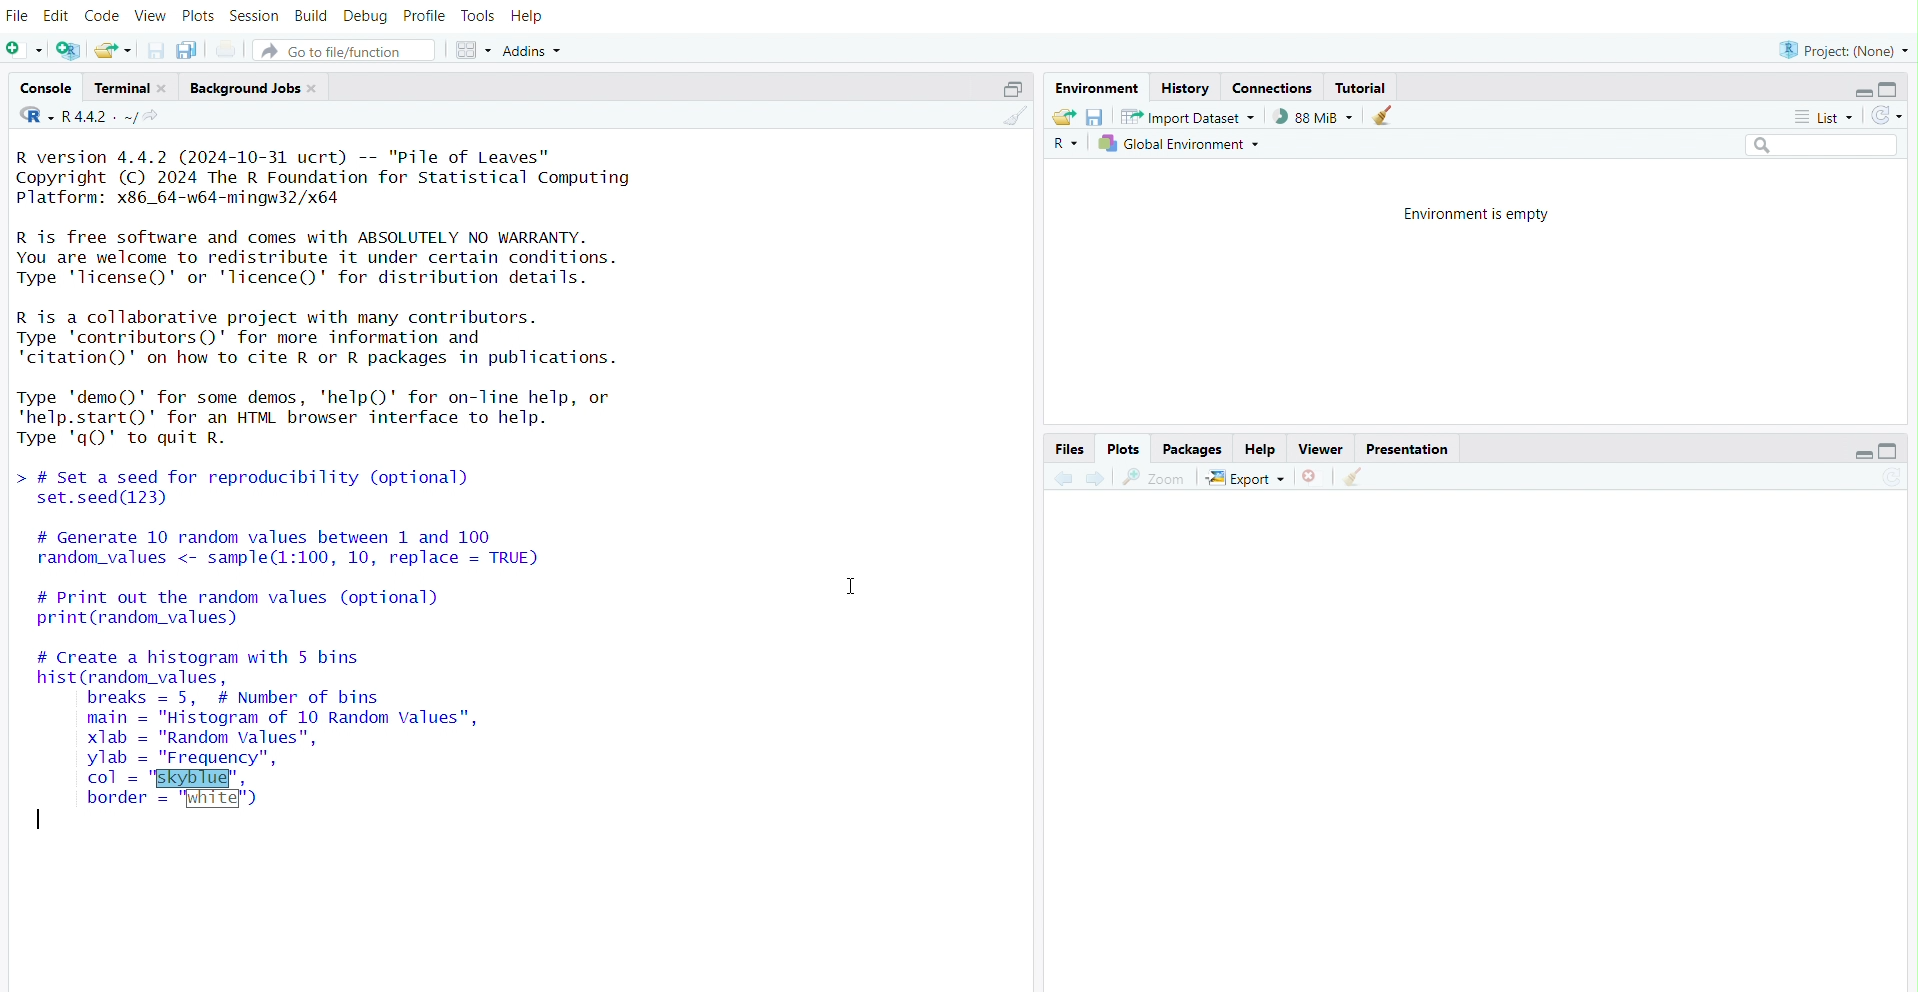 The width and height of the screenshot is (1918, 992). What do you see at coordinates (1246, 478) in the screenshot?
I see `export` at bounding box center [1246, 478].